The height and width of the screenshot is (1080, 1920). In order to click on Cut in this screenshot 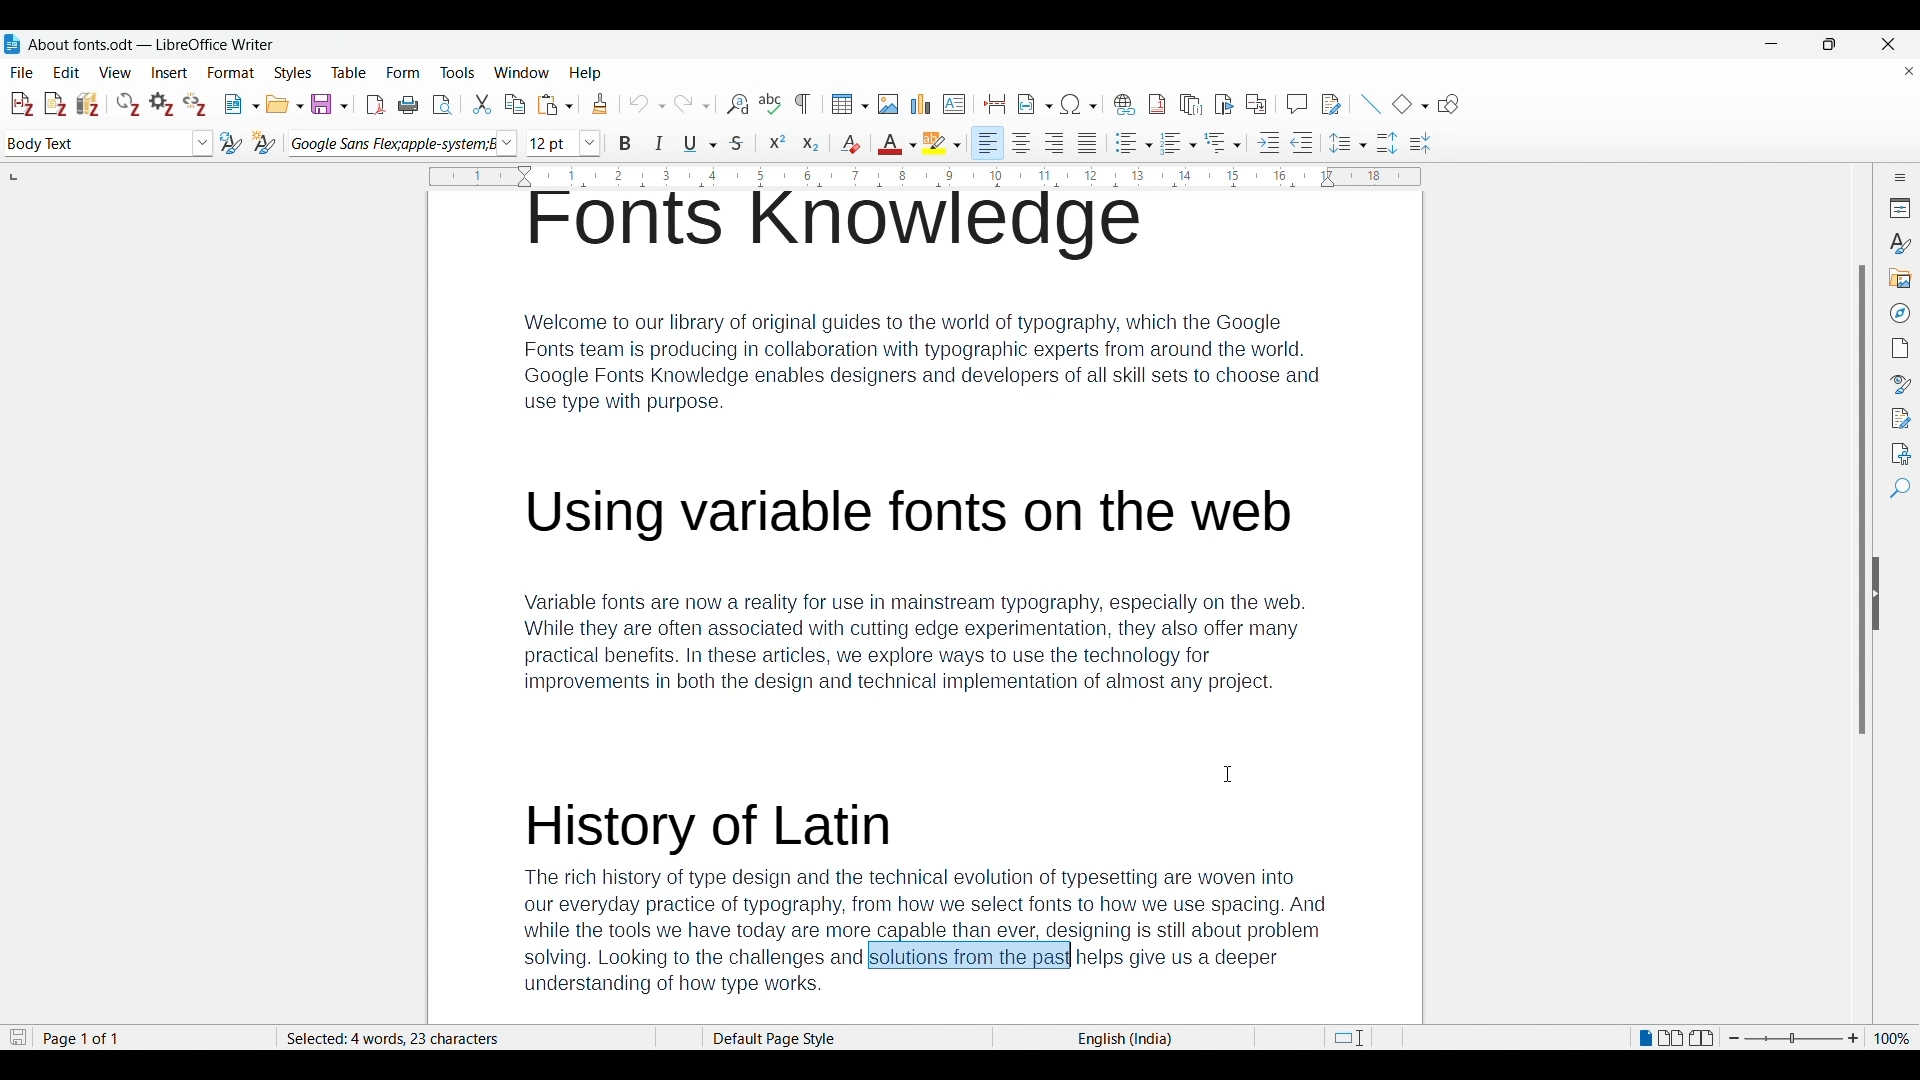, I will do `click(481, 104)`.